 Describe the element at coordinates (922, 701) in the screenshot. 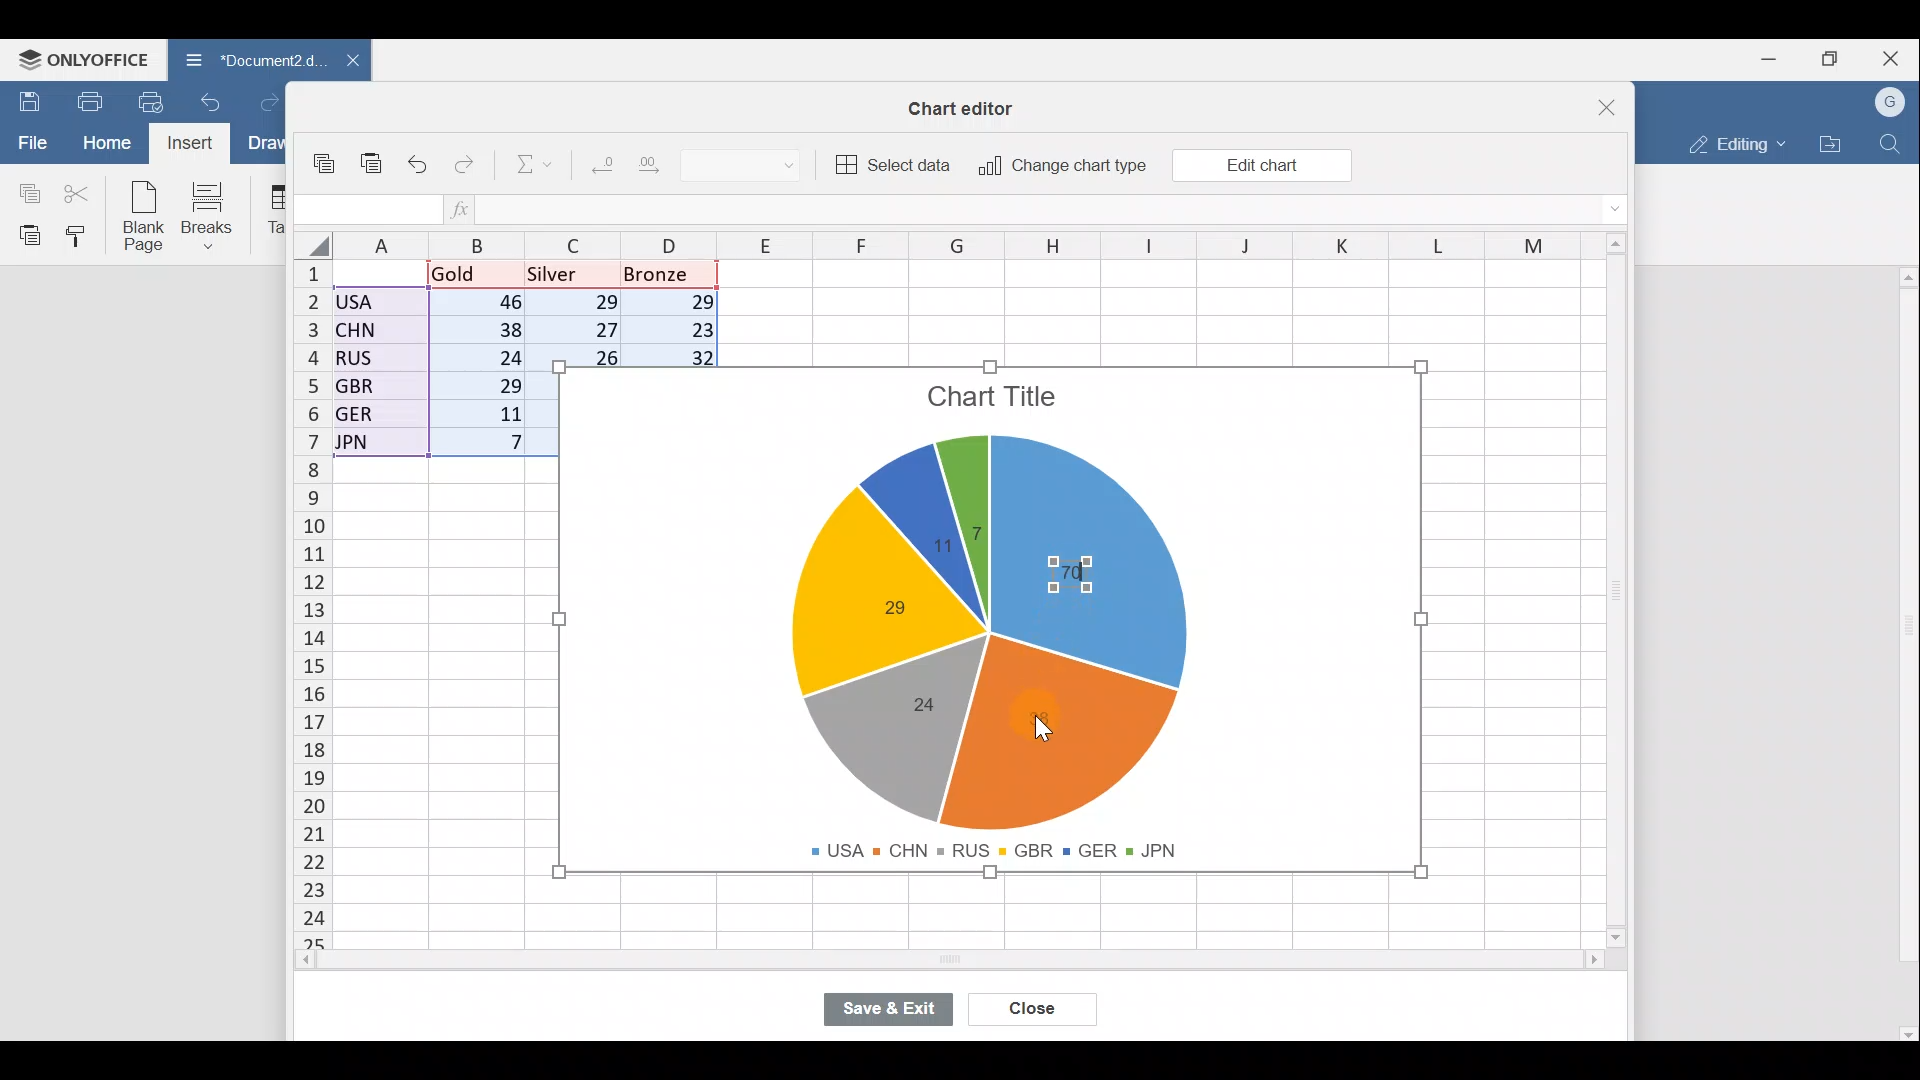

I see `Chart label` at that location.